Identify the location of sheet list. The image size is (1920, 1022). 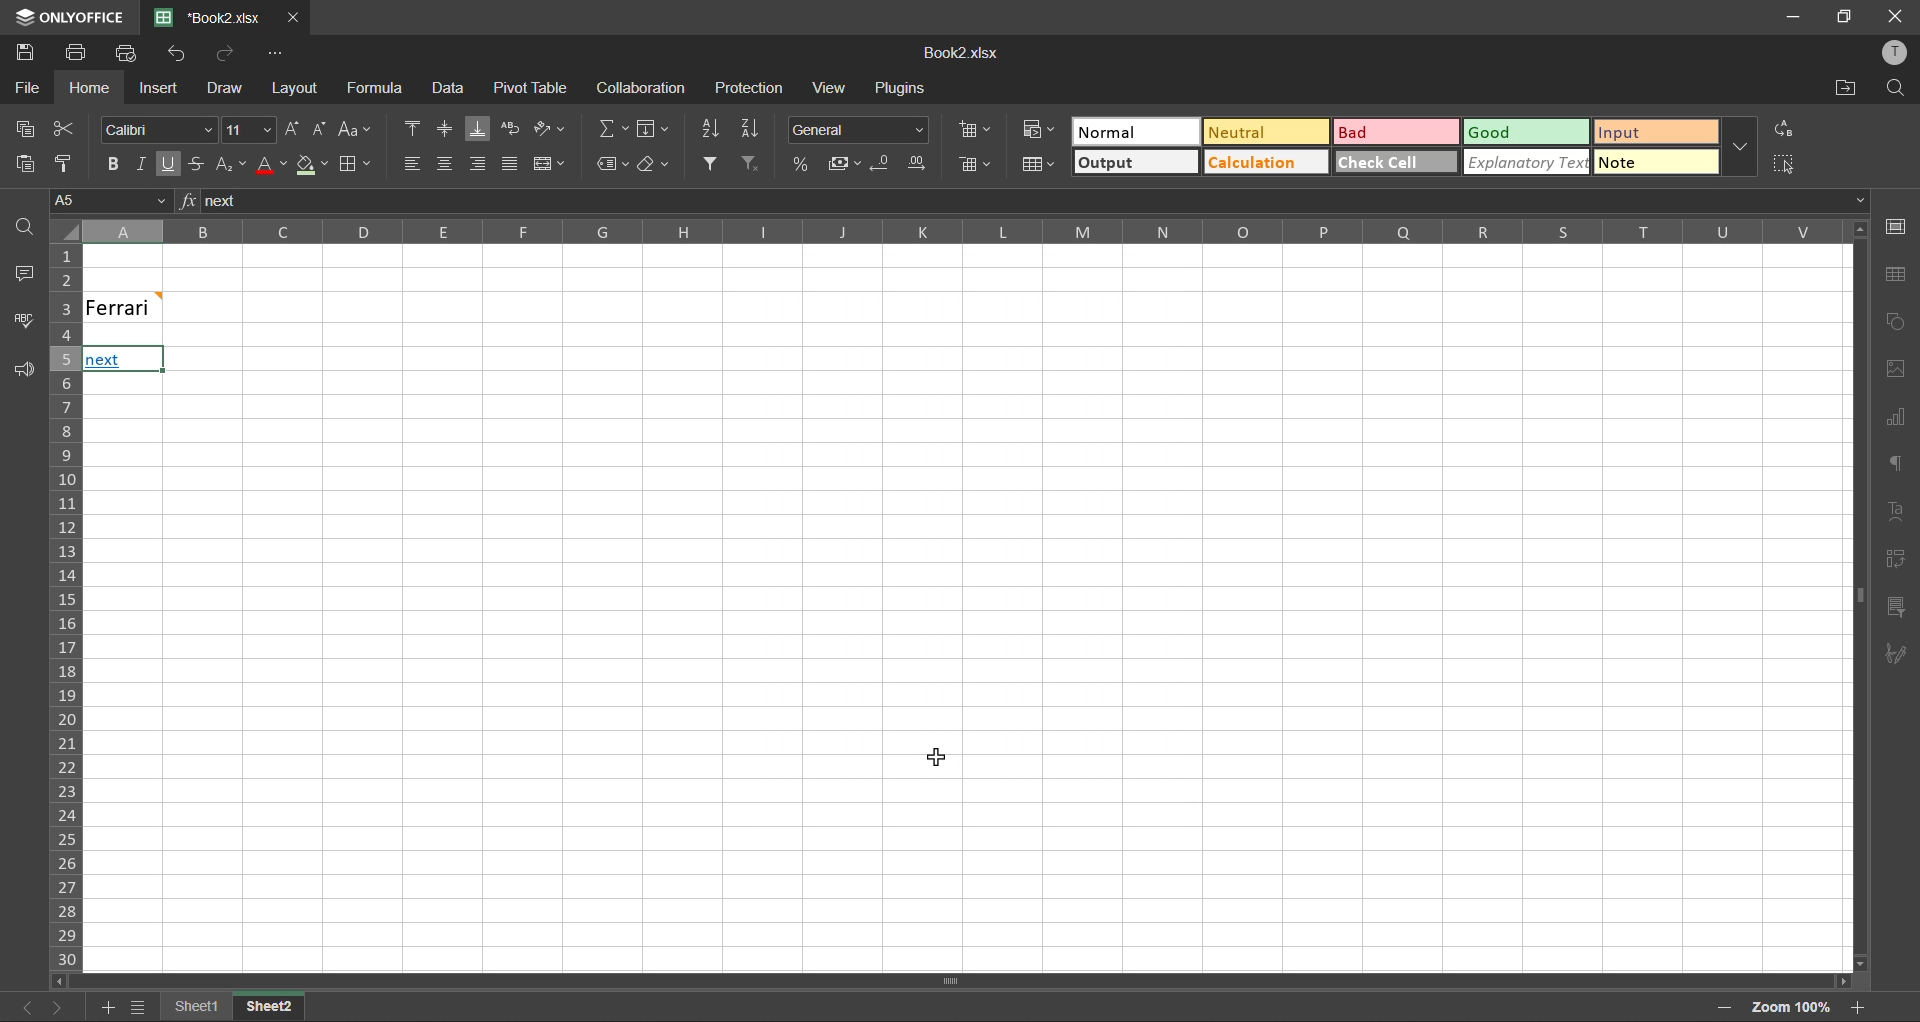
(135, 1007).